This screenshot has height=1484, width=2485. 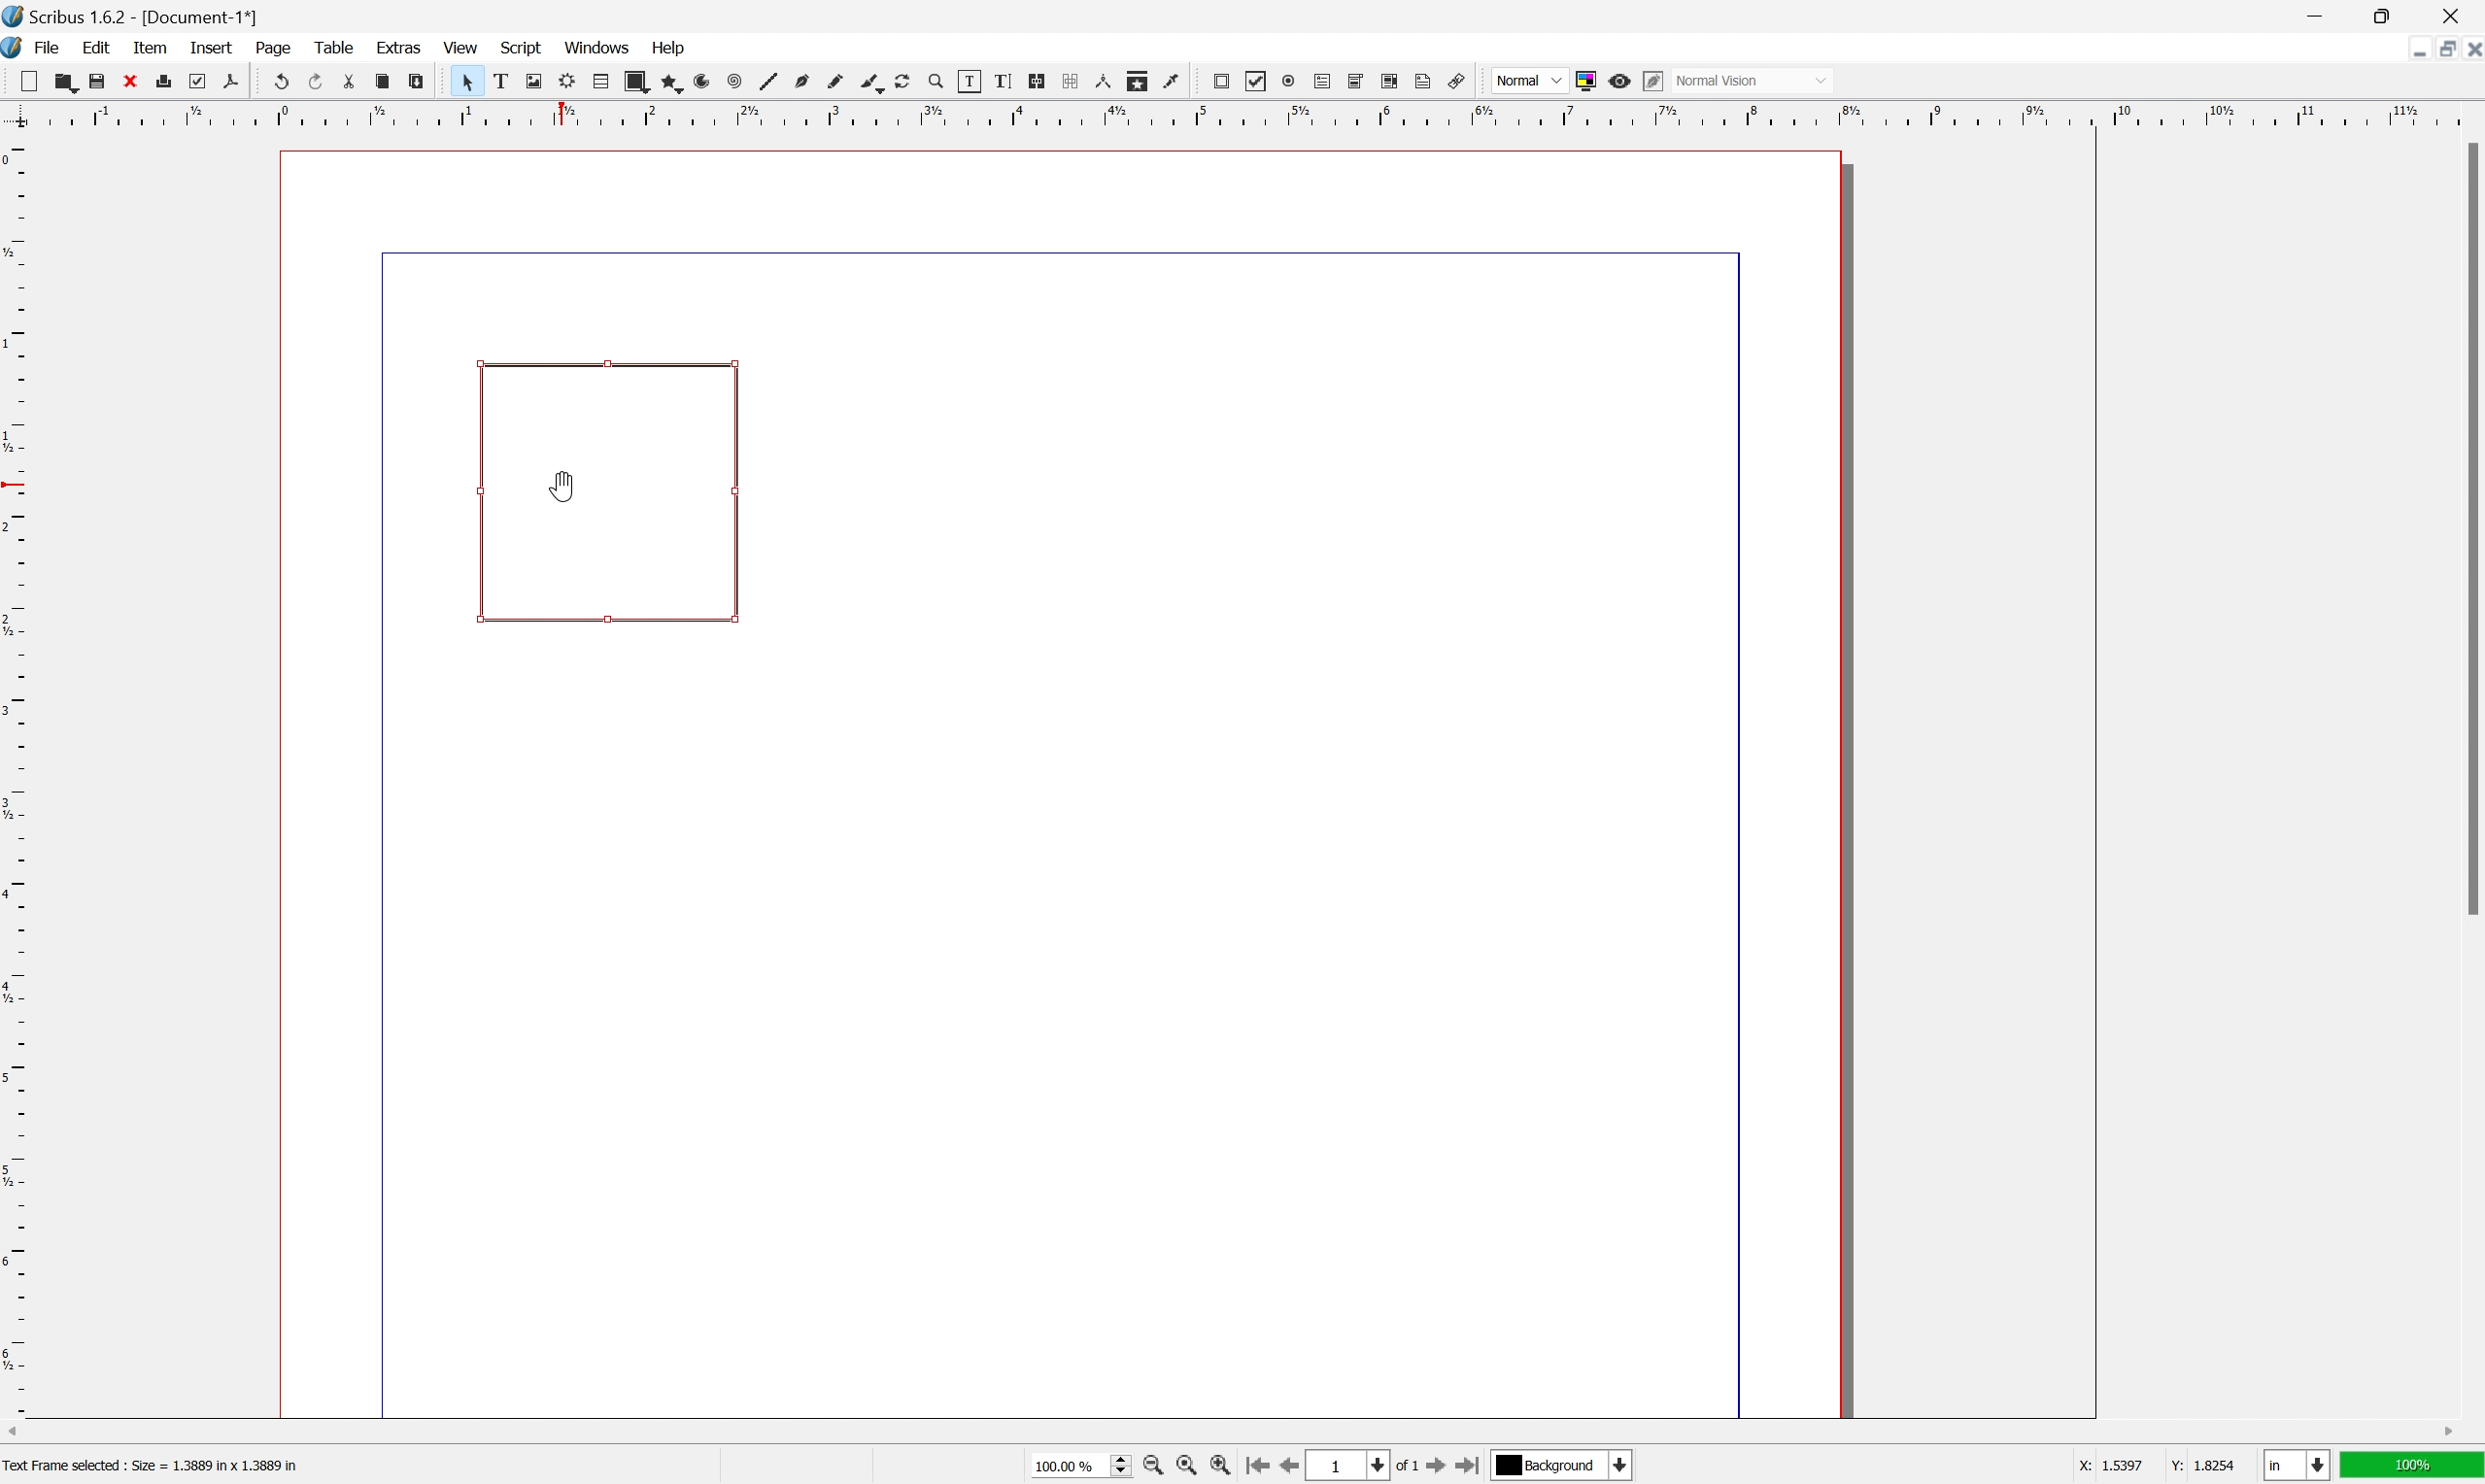 What do you see at coordinates (282, 83) in the screenshot?
I see `undo` at bounding box center [282, 83].